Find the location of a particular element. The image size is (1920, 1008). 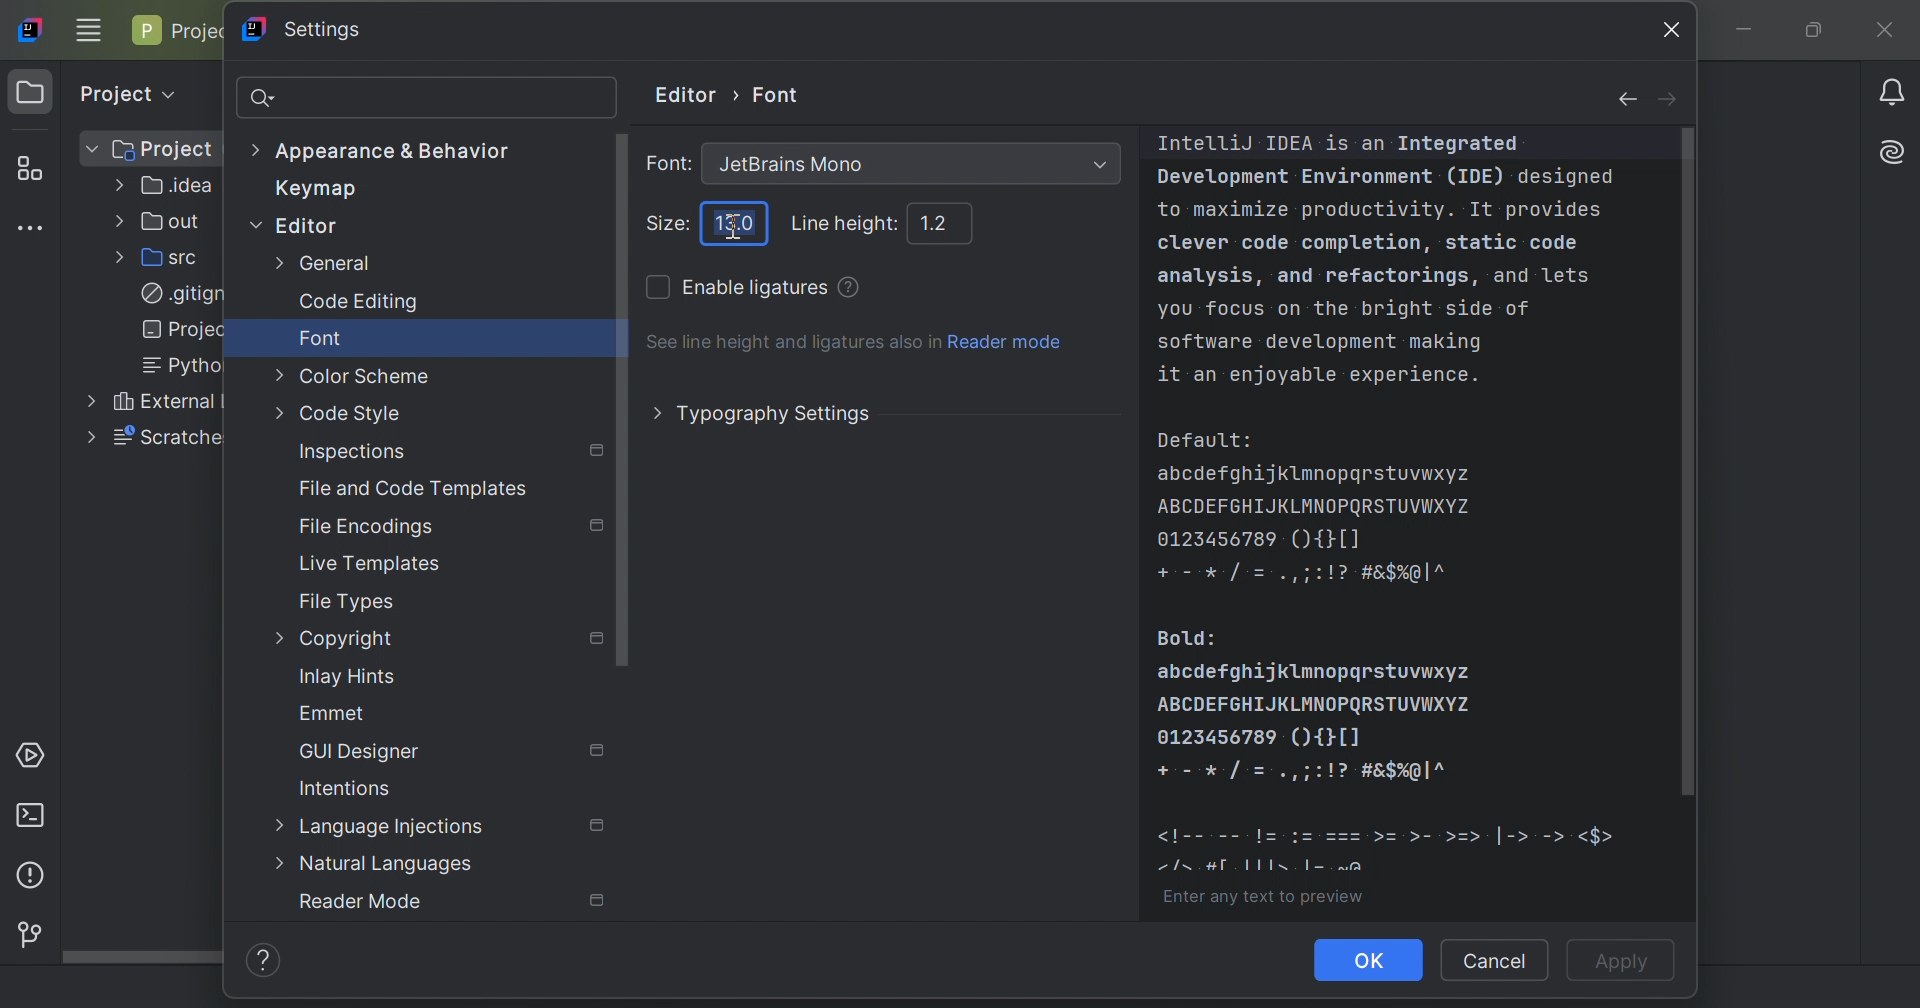

1.2 is located at coordinates (936, 221).